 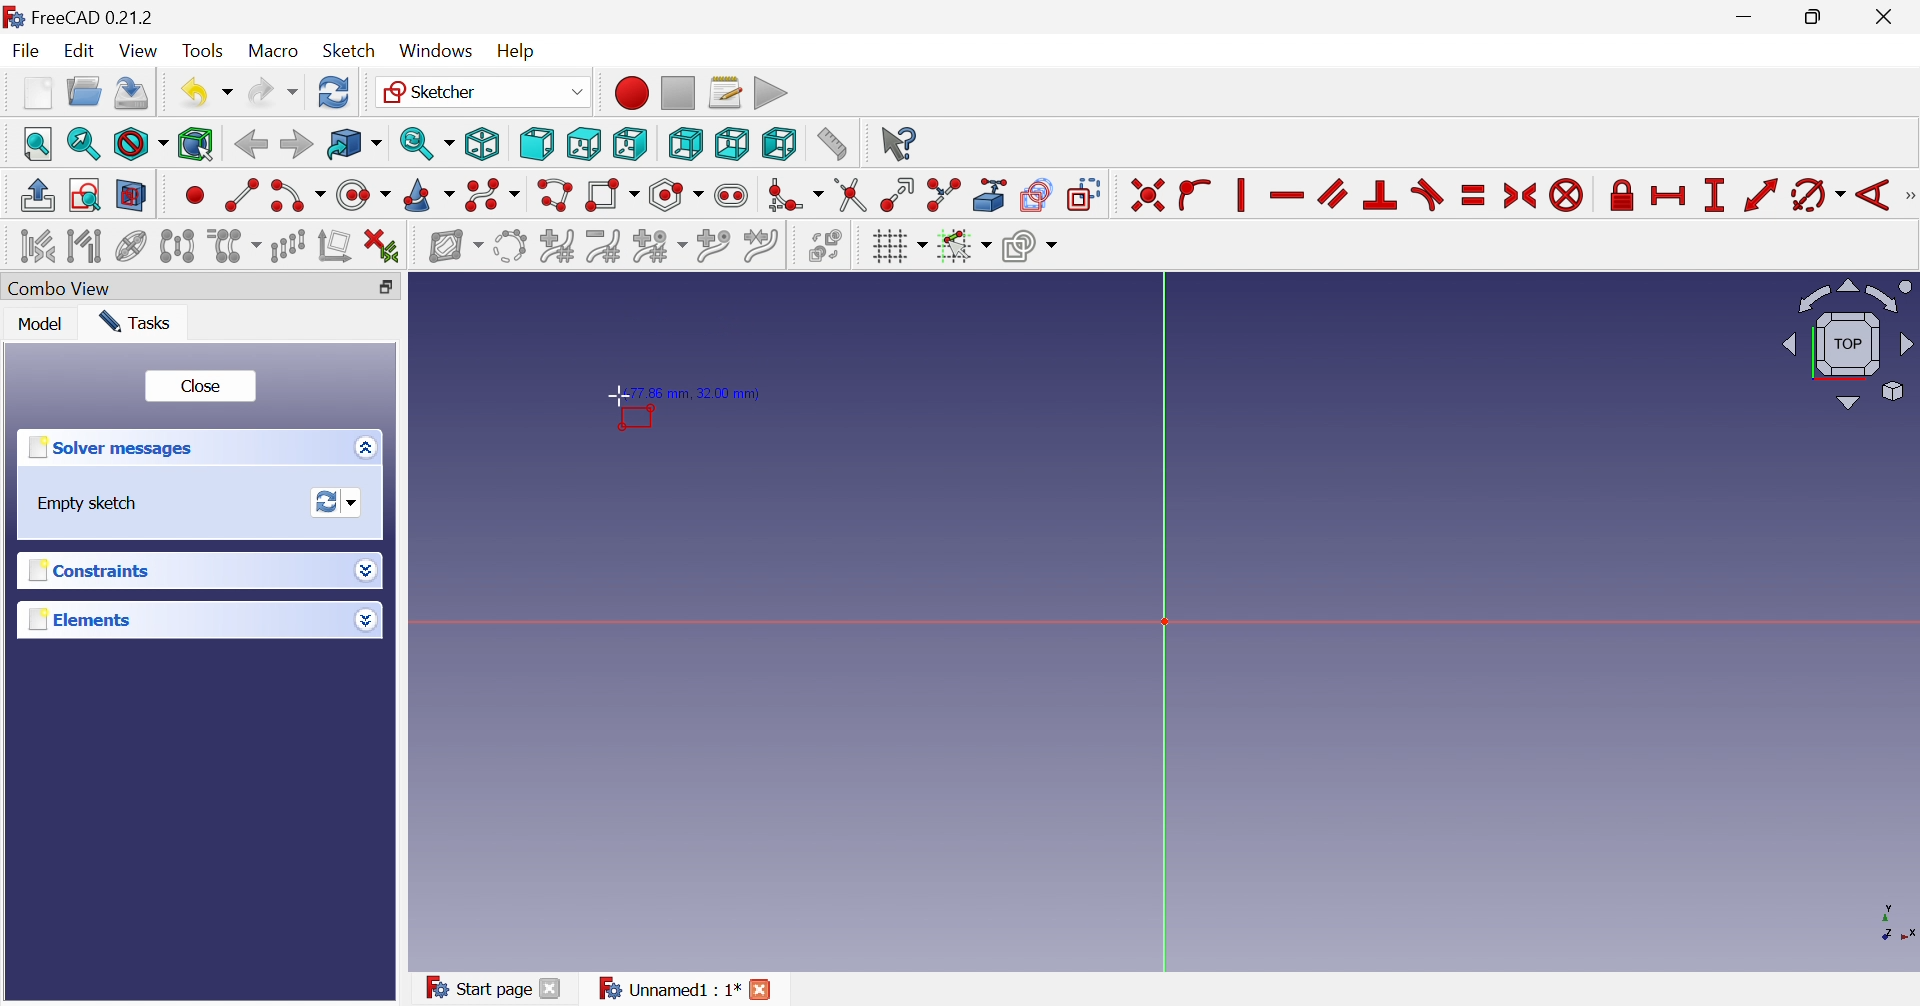 What do you see at coordinates (1521, 196) in the screenshot?
I see `Constrain symmertical` at bounding box center [1521, 196].